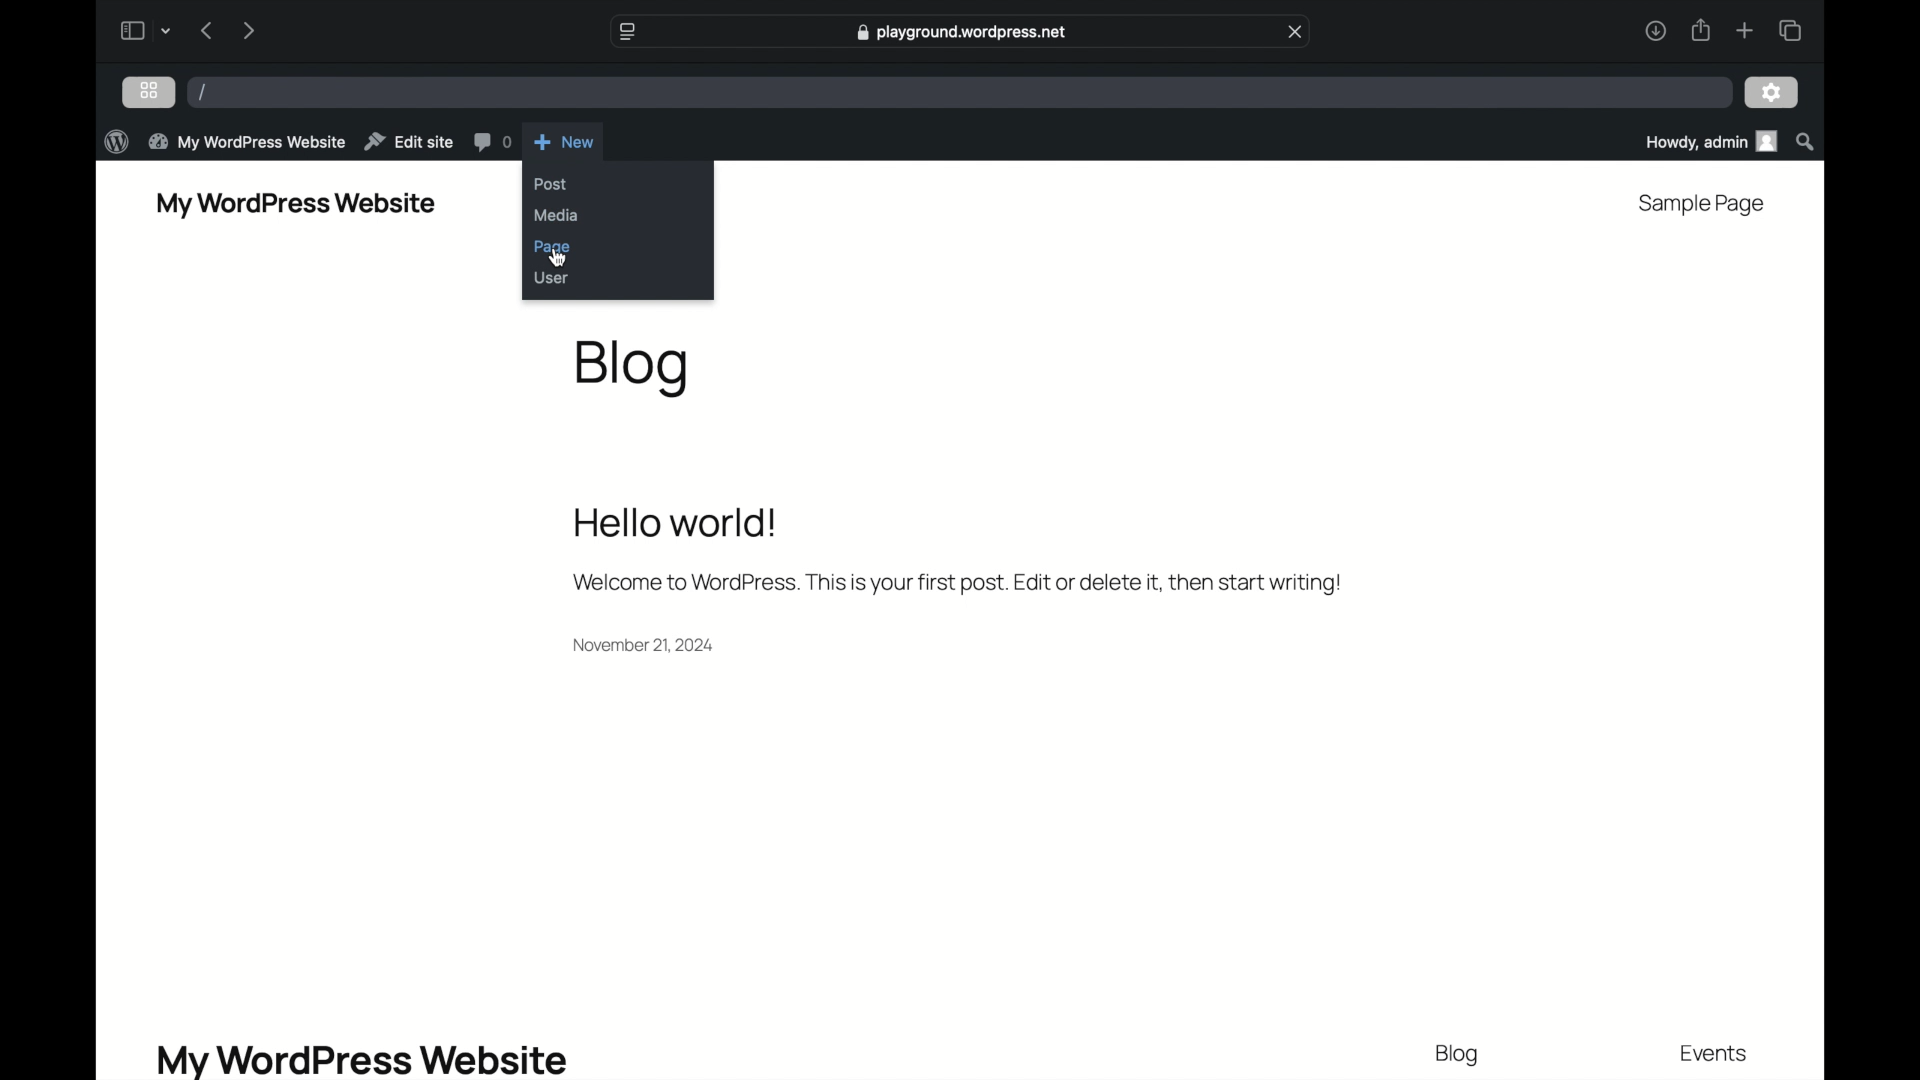  What do you see at coordinates (247, 142) in the screenshot?
I see `my wordpress website` at bounding box center [247, 142].